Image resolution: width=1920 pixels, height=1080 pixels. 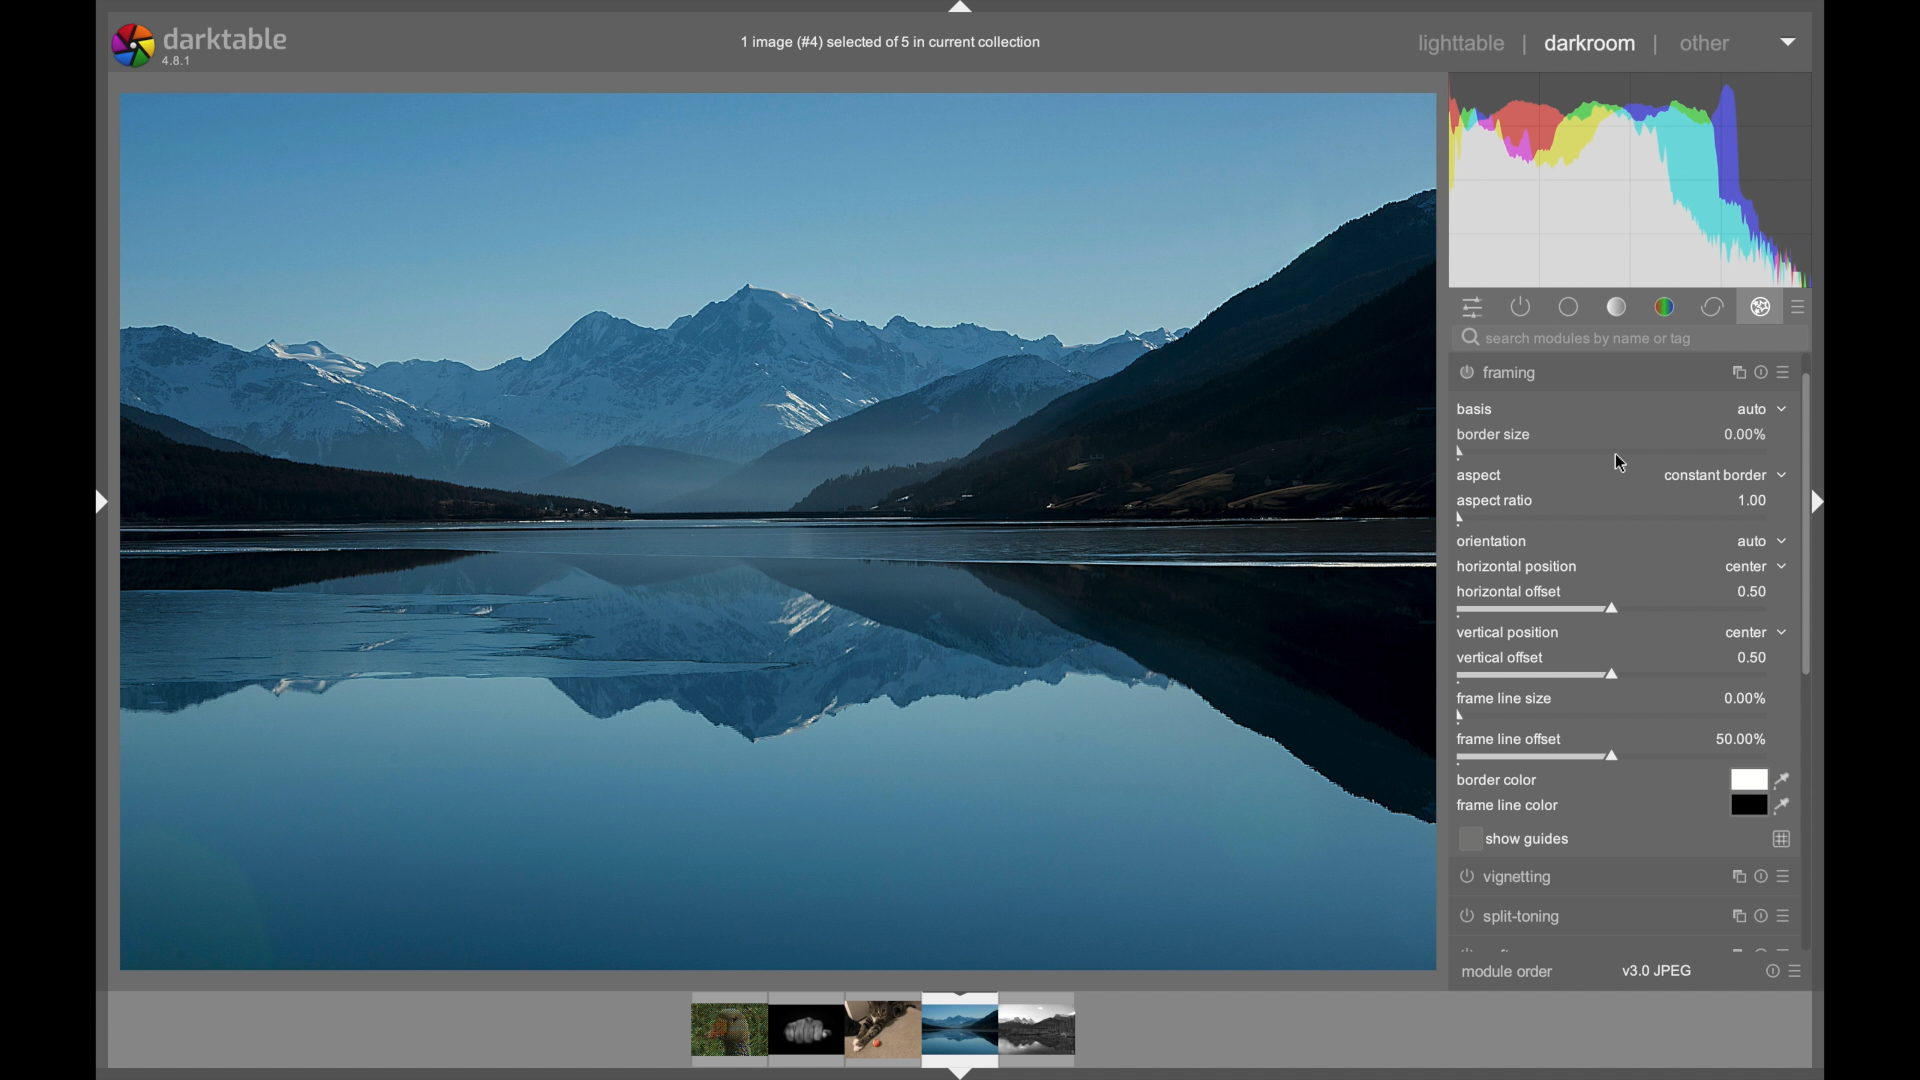 I want to click on color picker, so click(x=1783, y=808).